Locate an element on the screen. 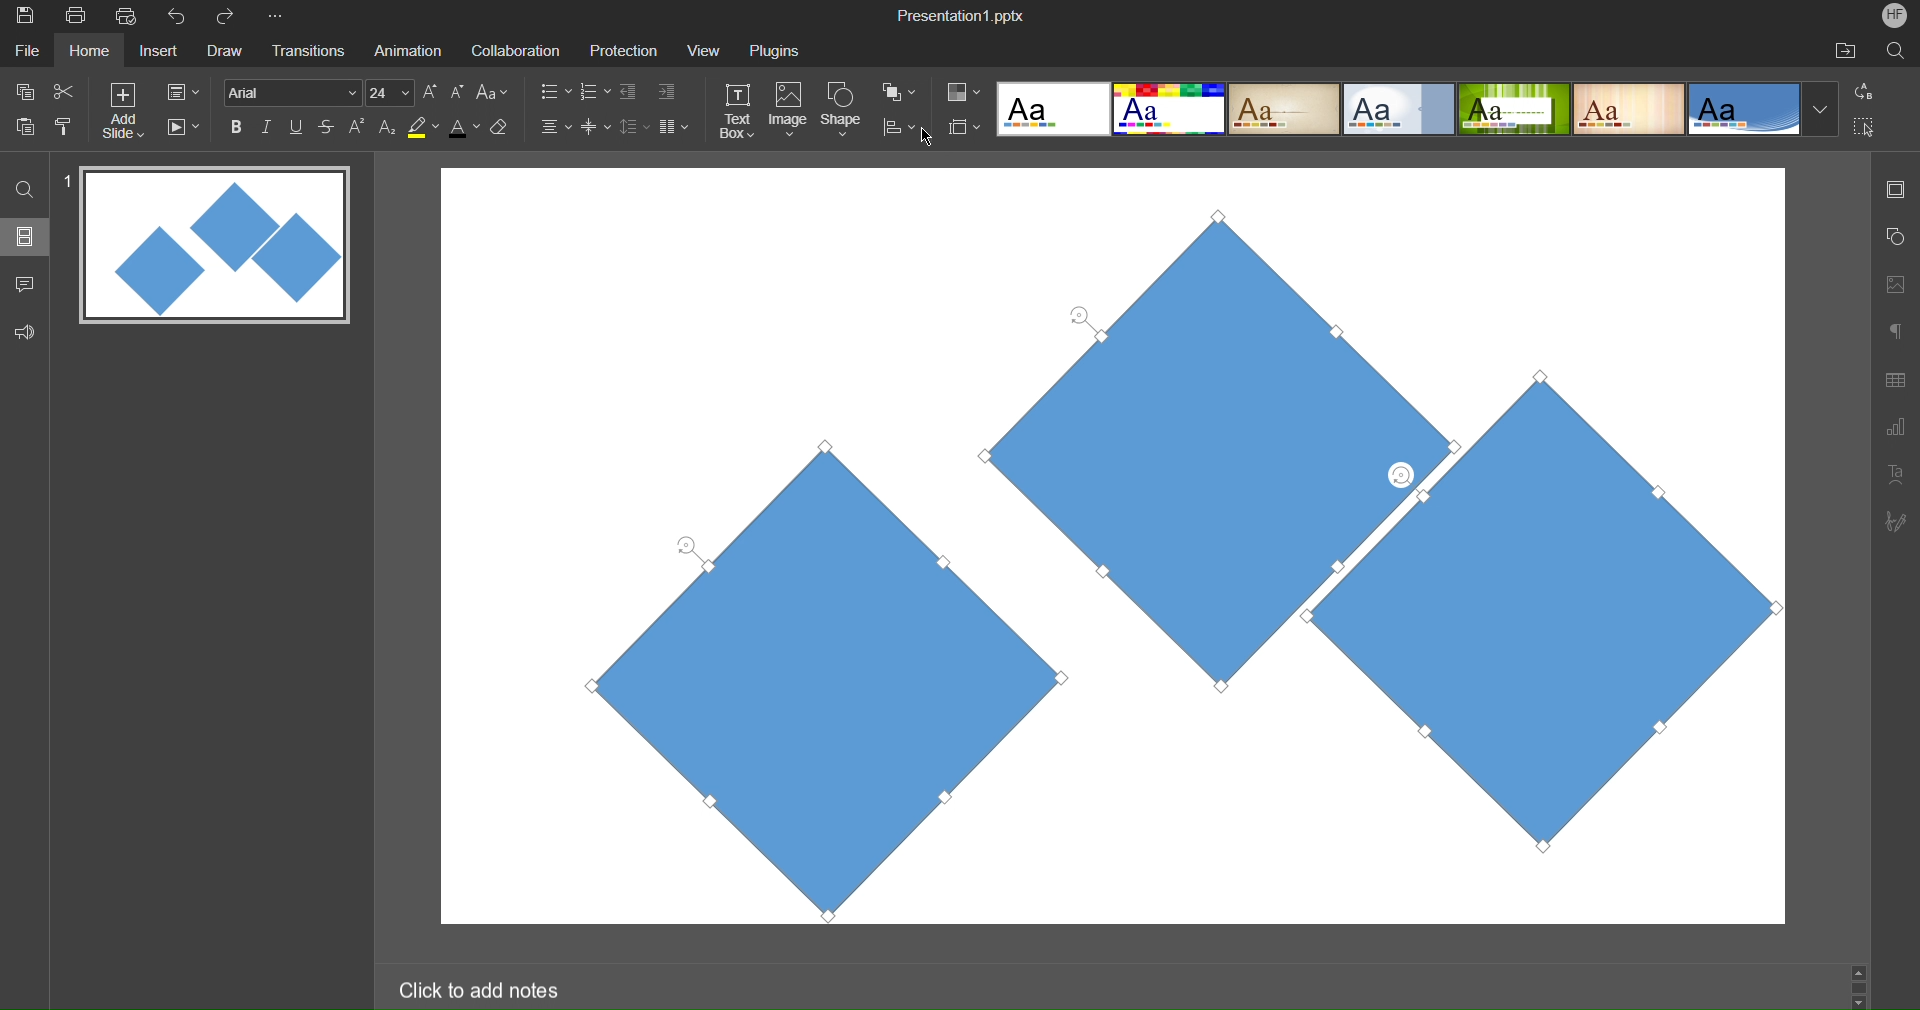  Text Box is located at coordinates (739, 111).